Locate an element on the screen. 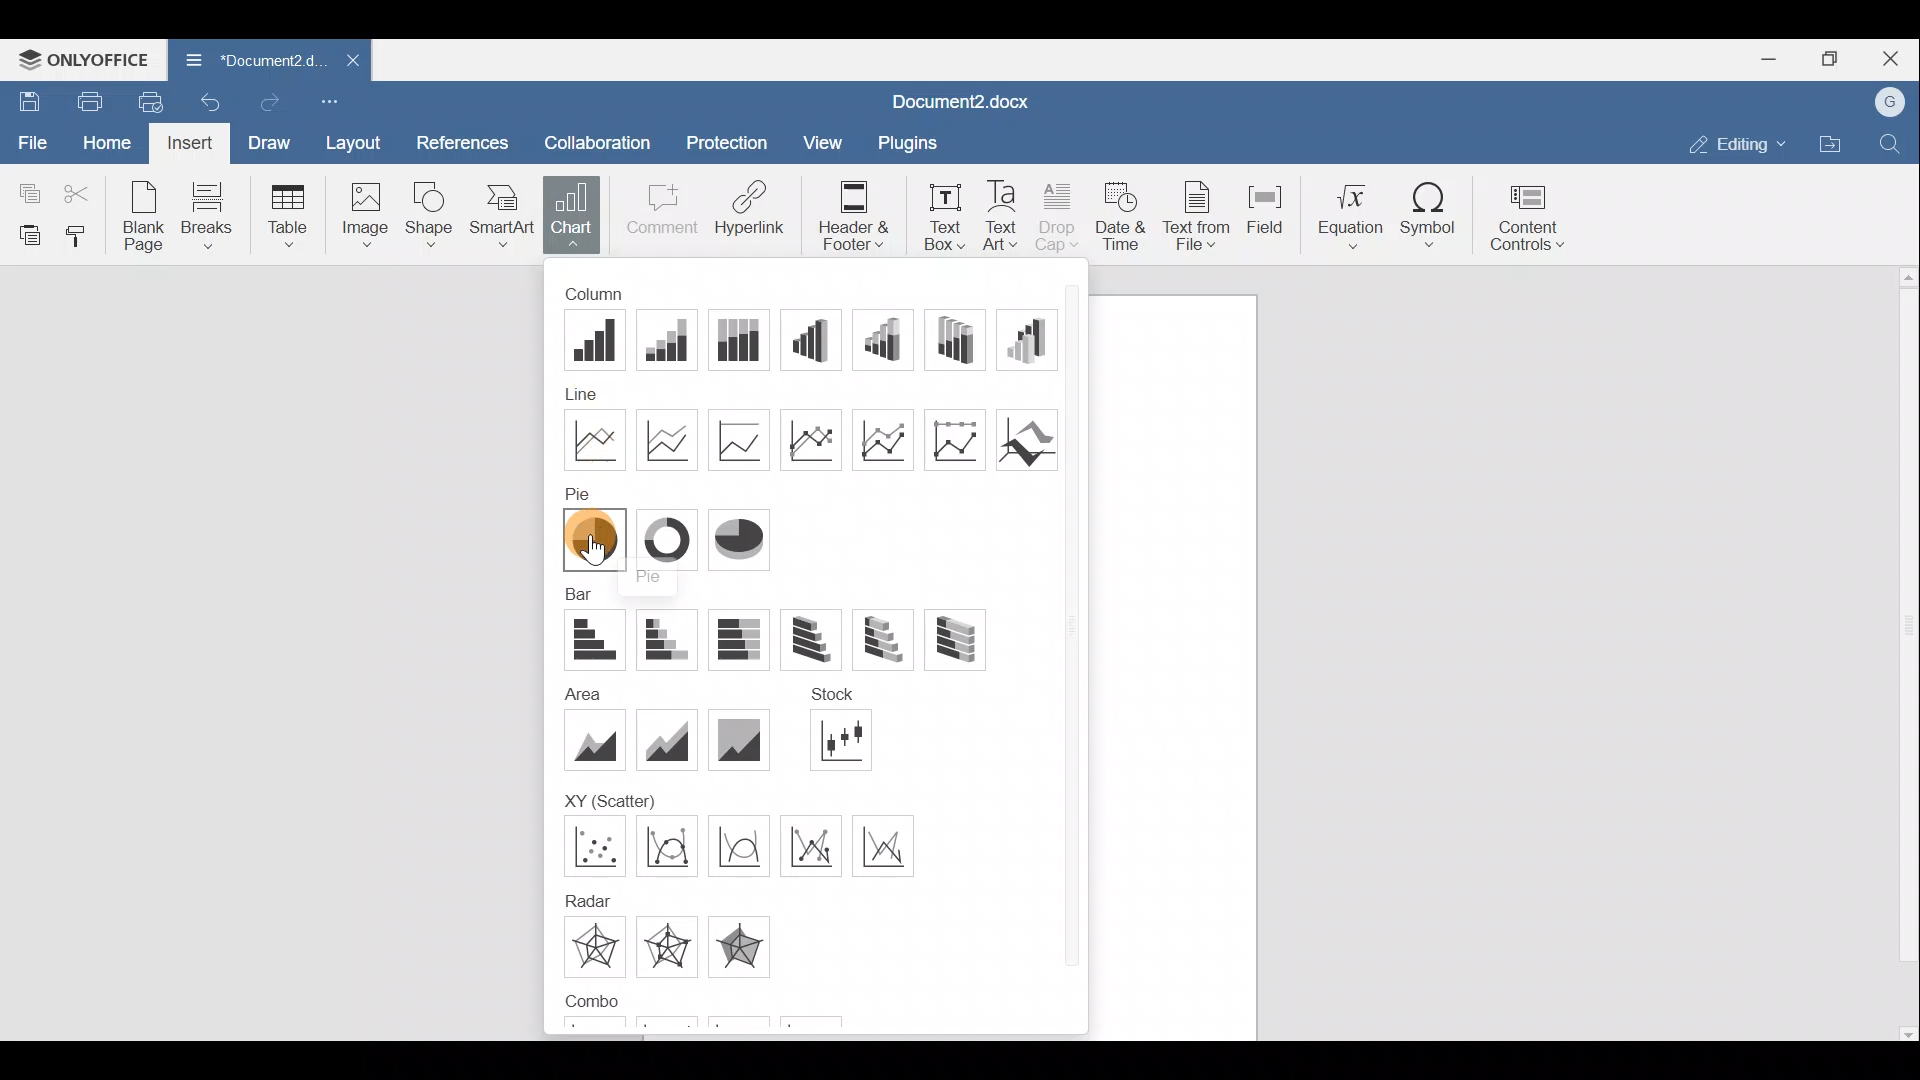  Minimize is located at coordinates (1776, 57).